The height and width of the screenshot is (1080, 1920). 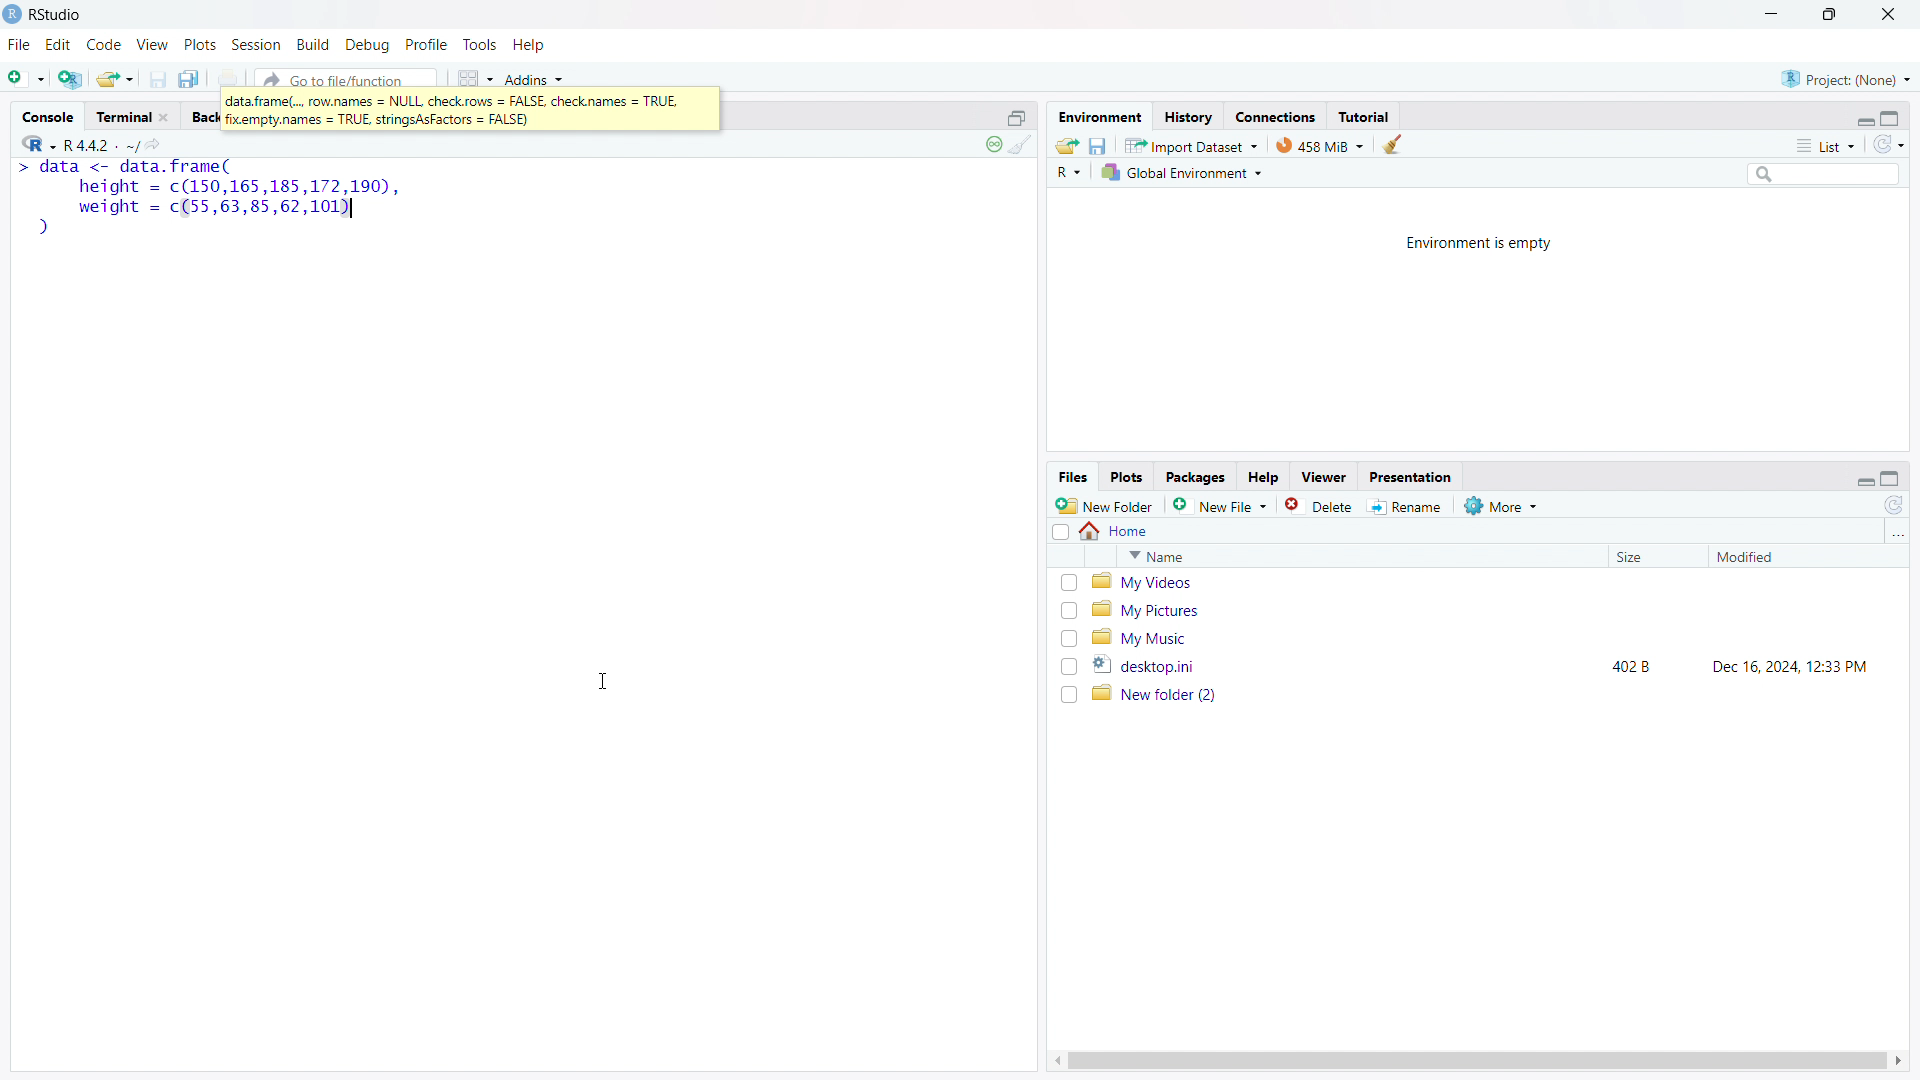 I want to click on help, so click(x=1263, y=478).